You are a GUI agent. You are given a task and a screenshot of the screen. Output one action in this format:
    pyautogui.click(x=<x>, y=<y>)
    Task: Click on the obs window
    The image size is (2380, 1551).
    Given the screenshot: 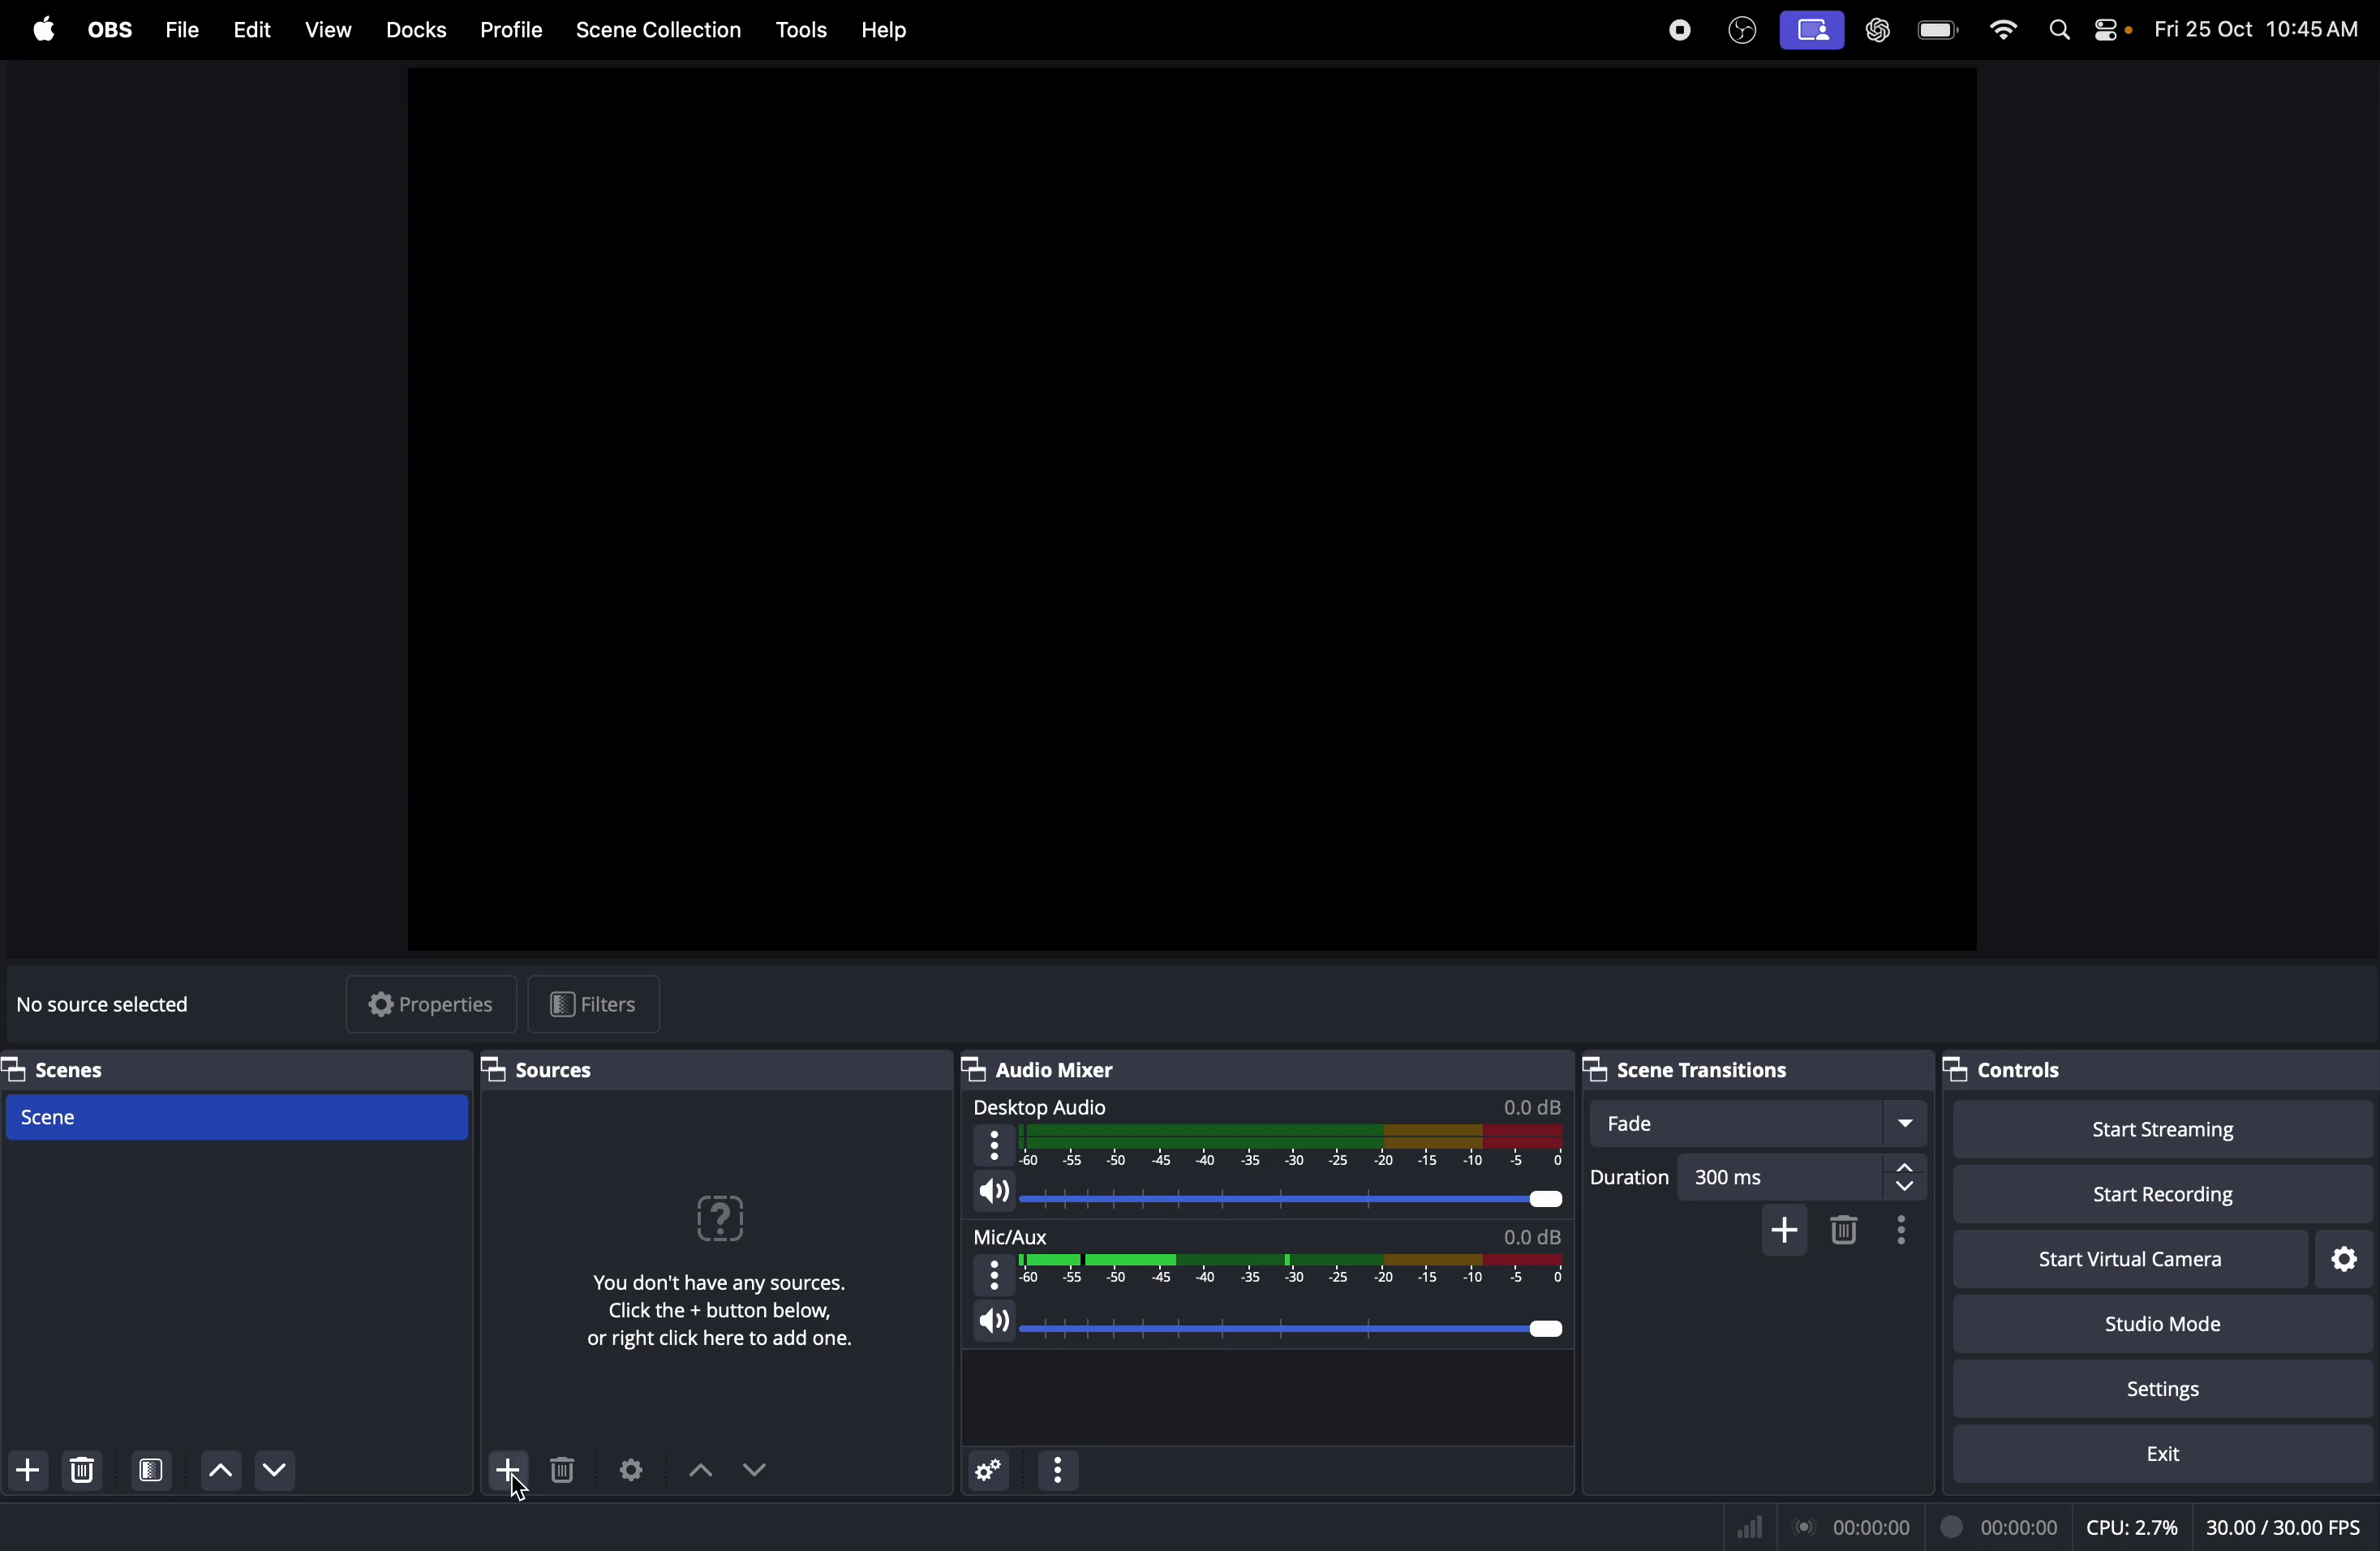 What is the action you would take?
    pyautogui.click(x=1188, y=513)
    